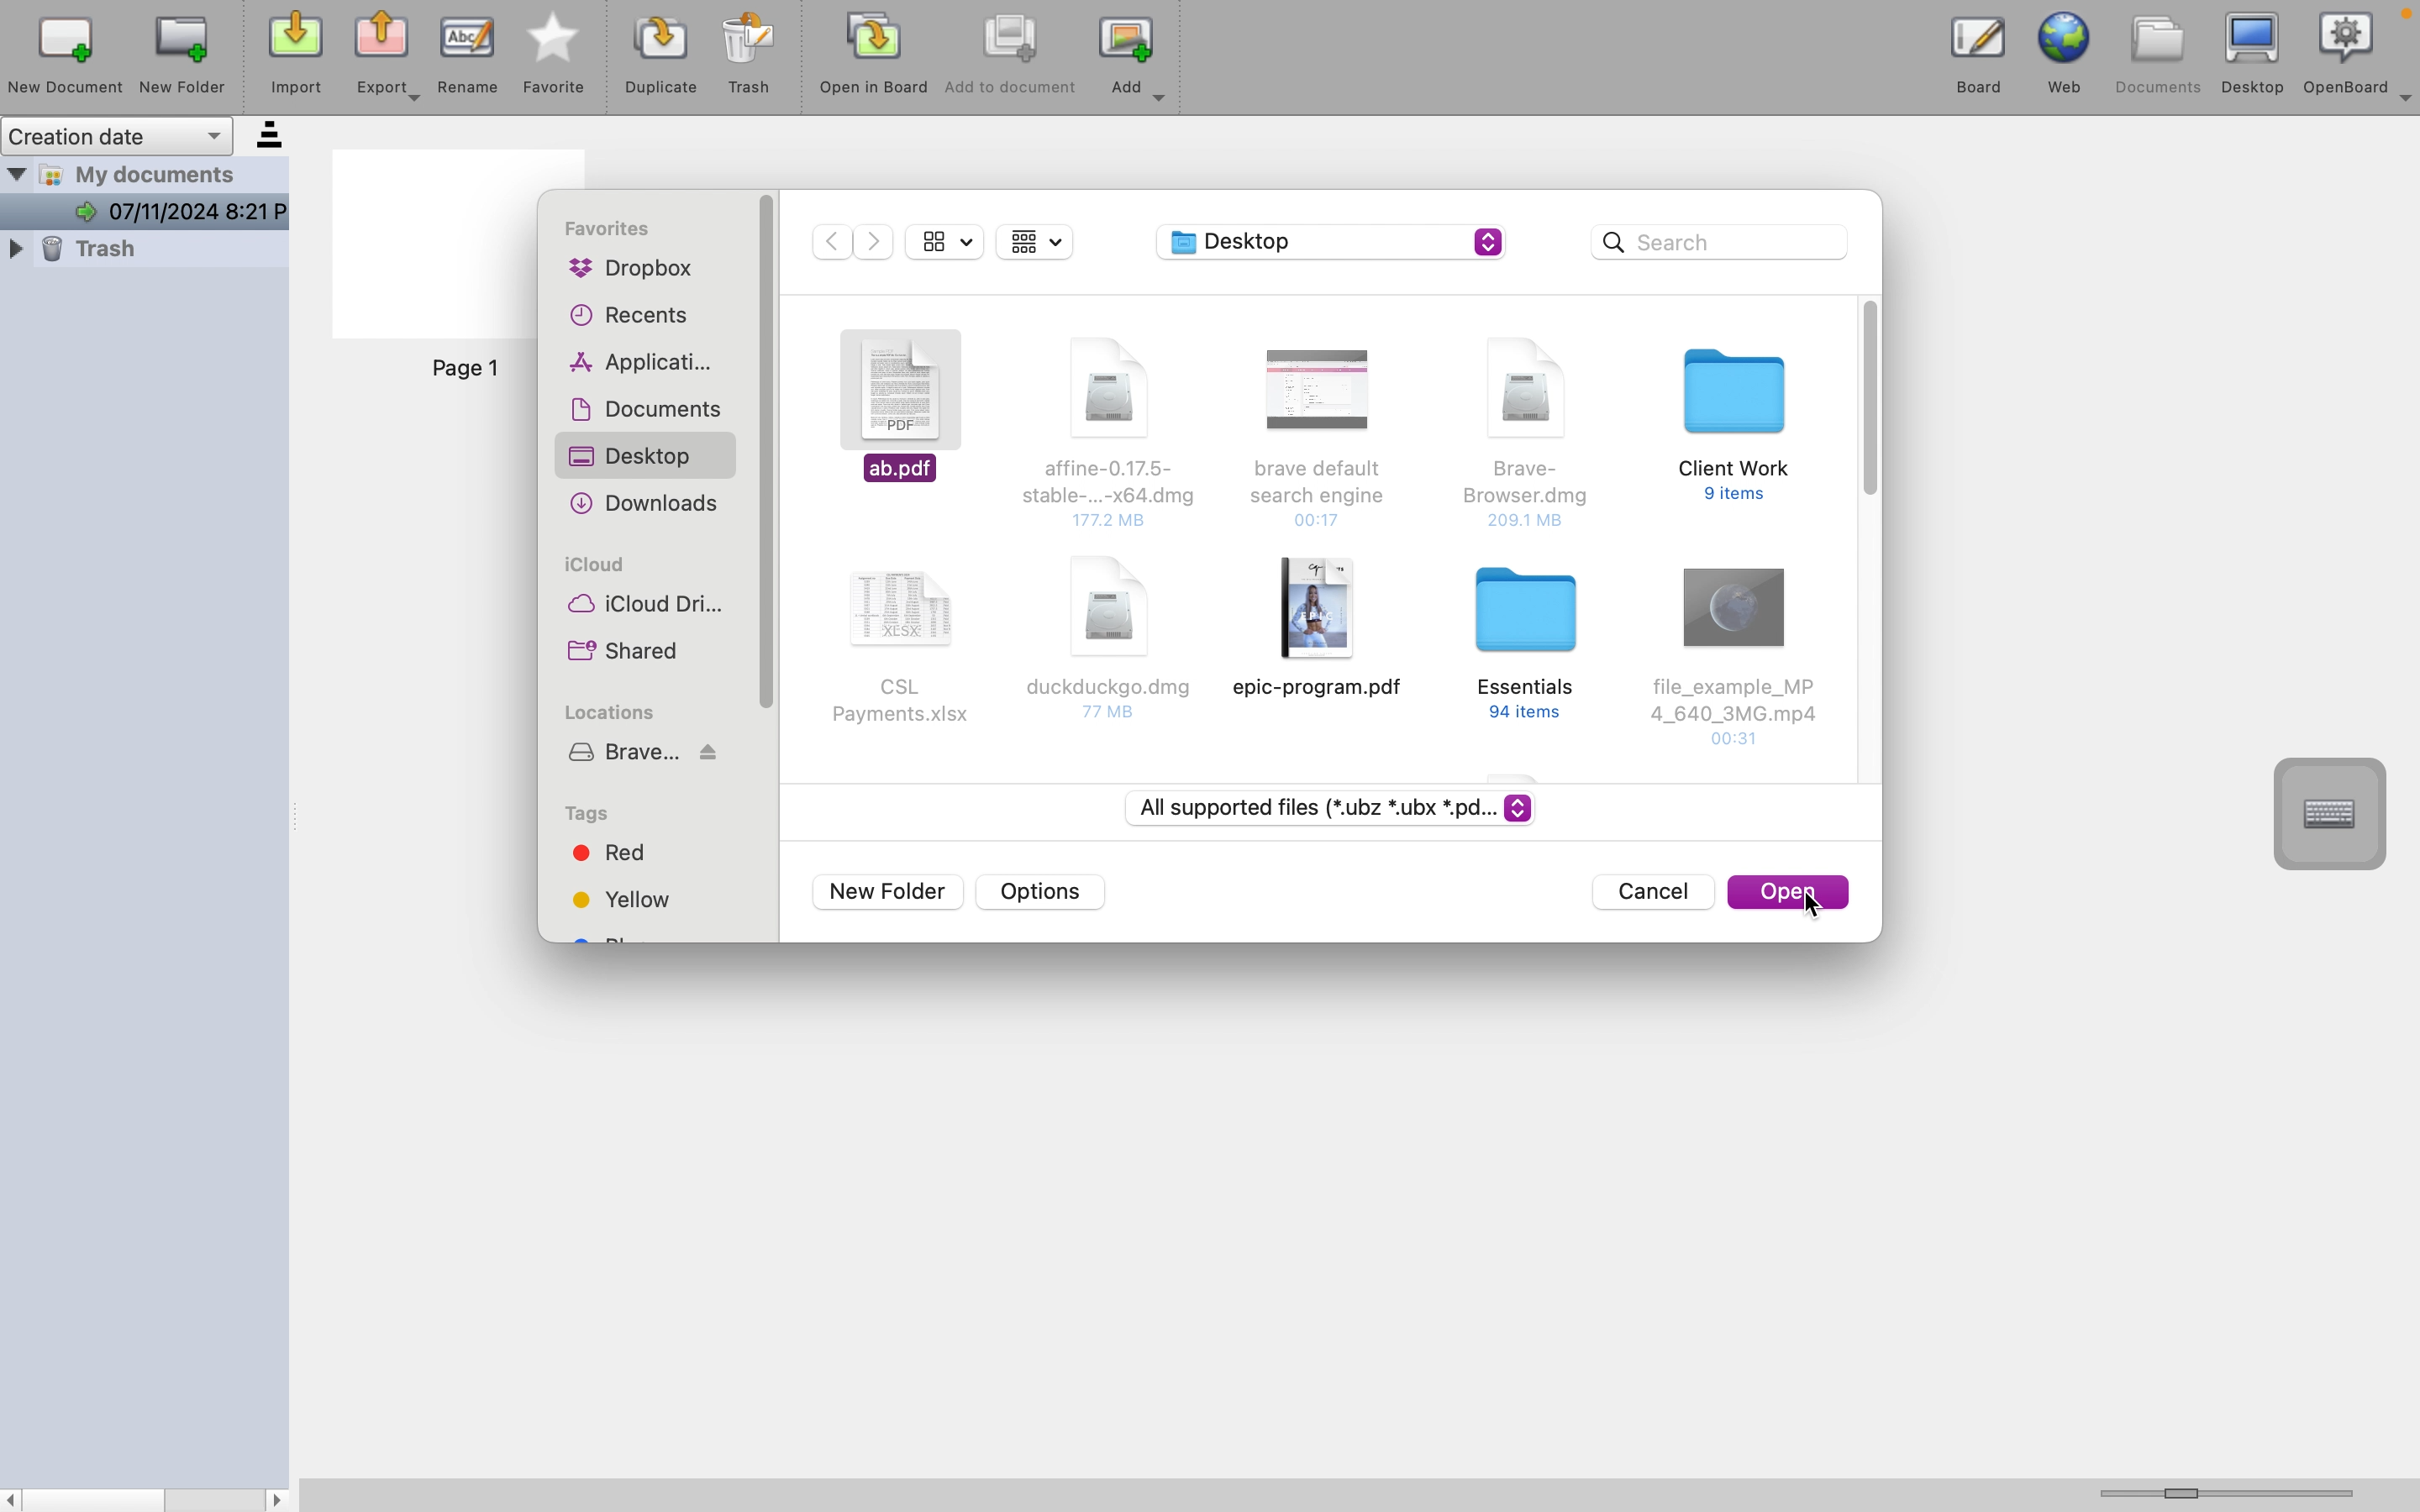 Image resolution: width=2420 pixels, height=1512 pixels. I want to click on more options, so click(2400, 106).